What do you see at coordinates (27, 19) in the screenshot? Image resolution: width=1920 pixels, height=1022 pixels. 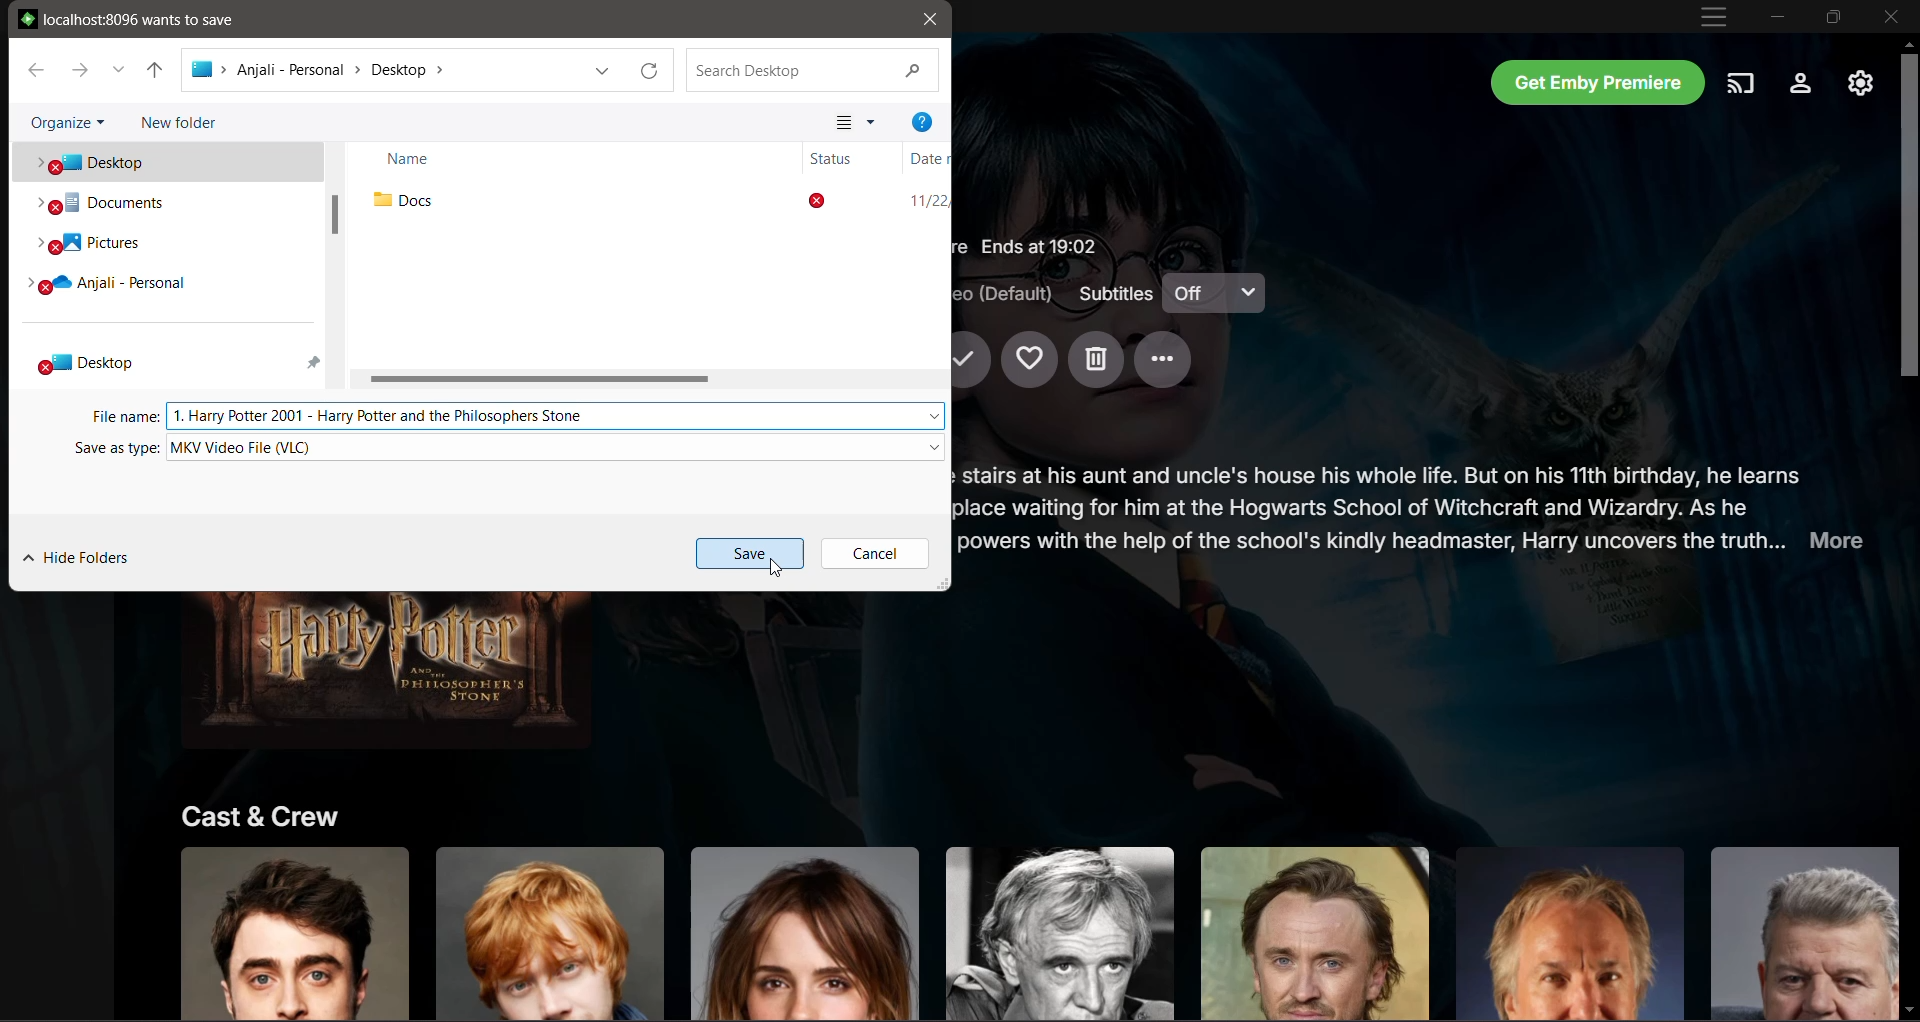 I see `Emby logo` at bounding box center [27, 19].